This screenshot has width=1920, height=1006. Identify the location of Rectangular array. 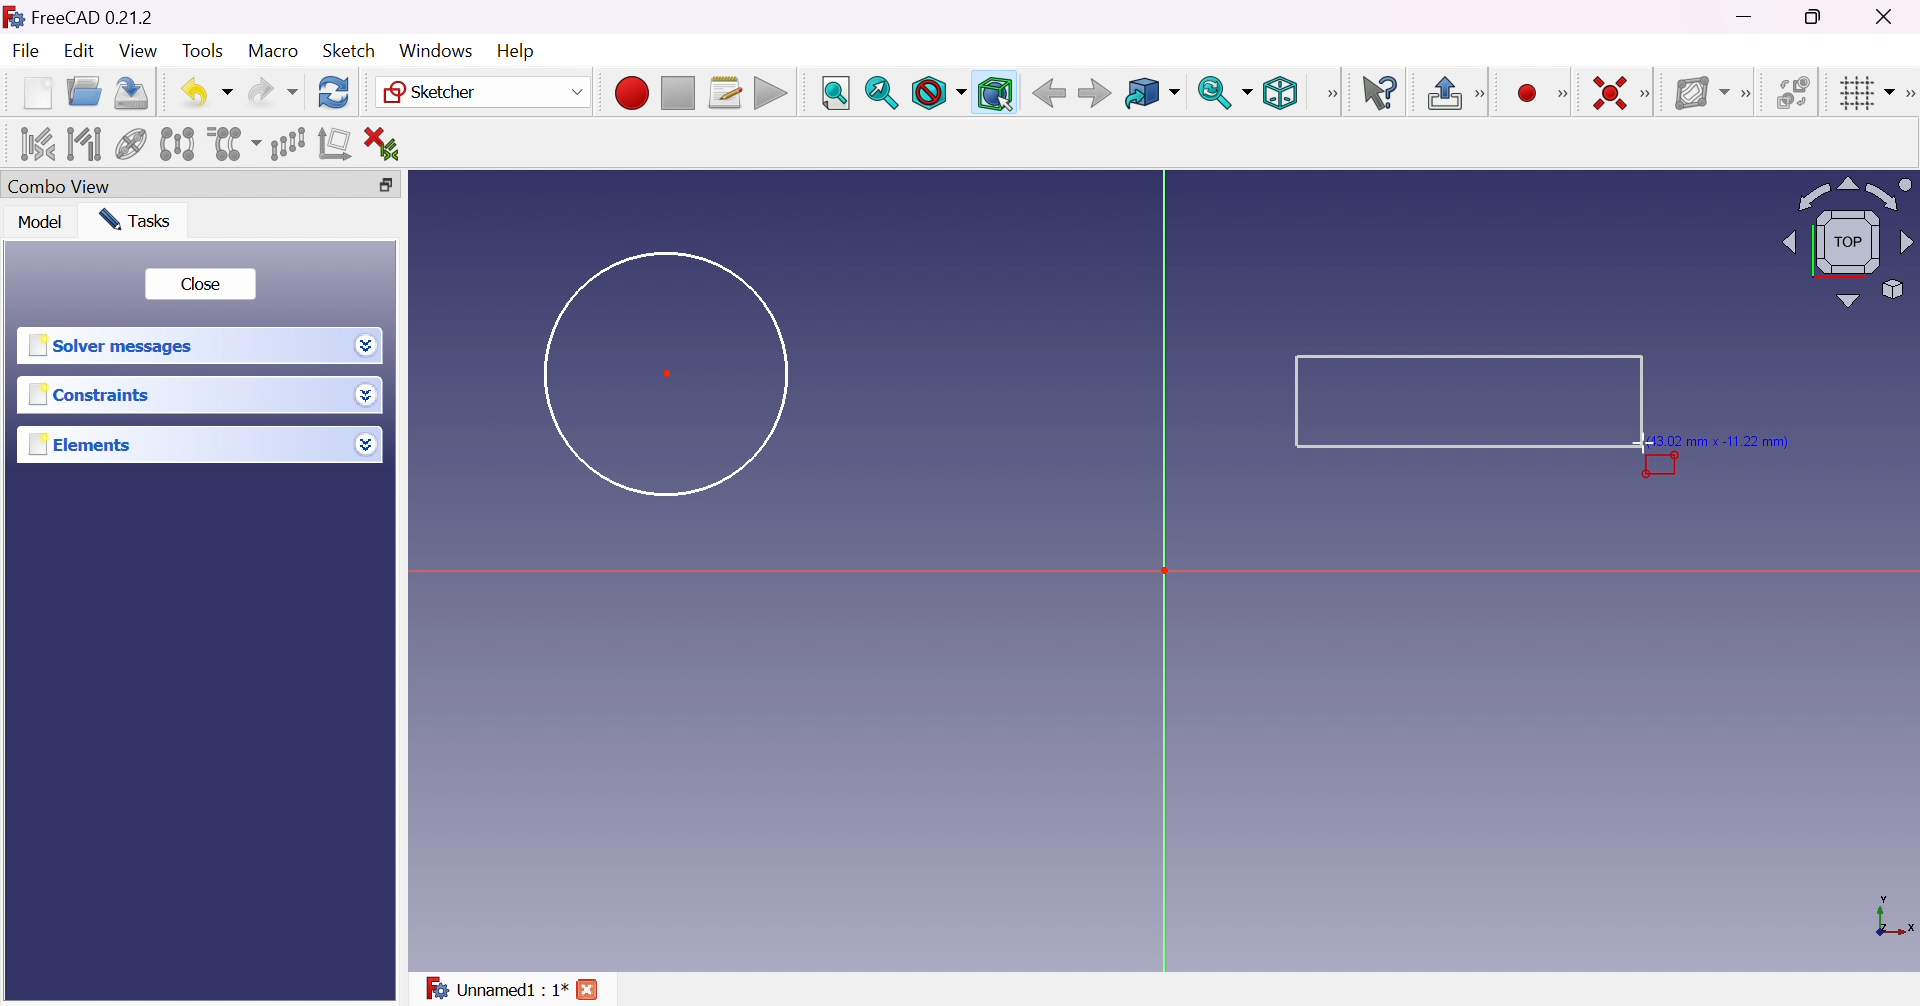
(287, 142).